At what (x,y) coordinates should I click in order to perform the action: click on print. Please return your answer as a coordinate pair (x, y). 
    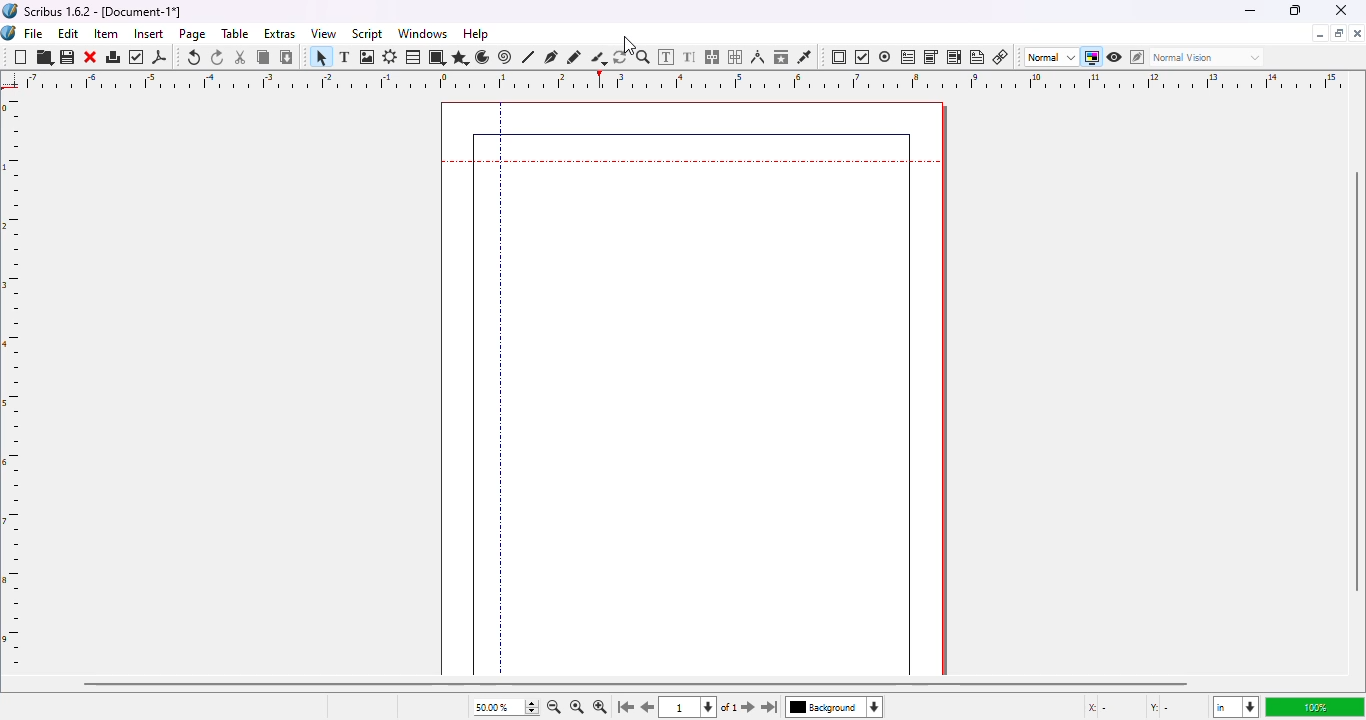
    Looking at the image, I should click on (114, 57).